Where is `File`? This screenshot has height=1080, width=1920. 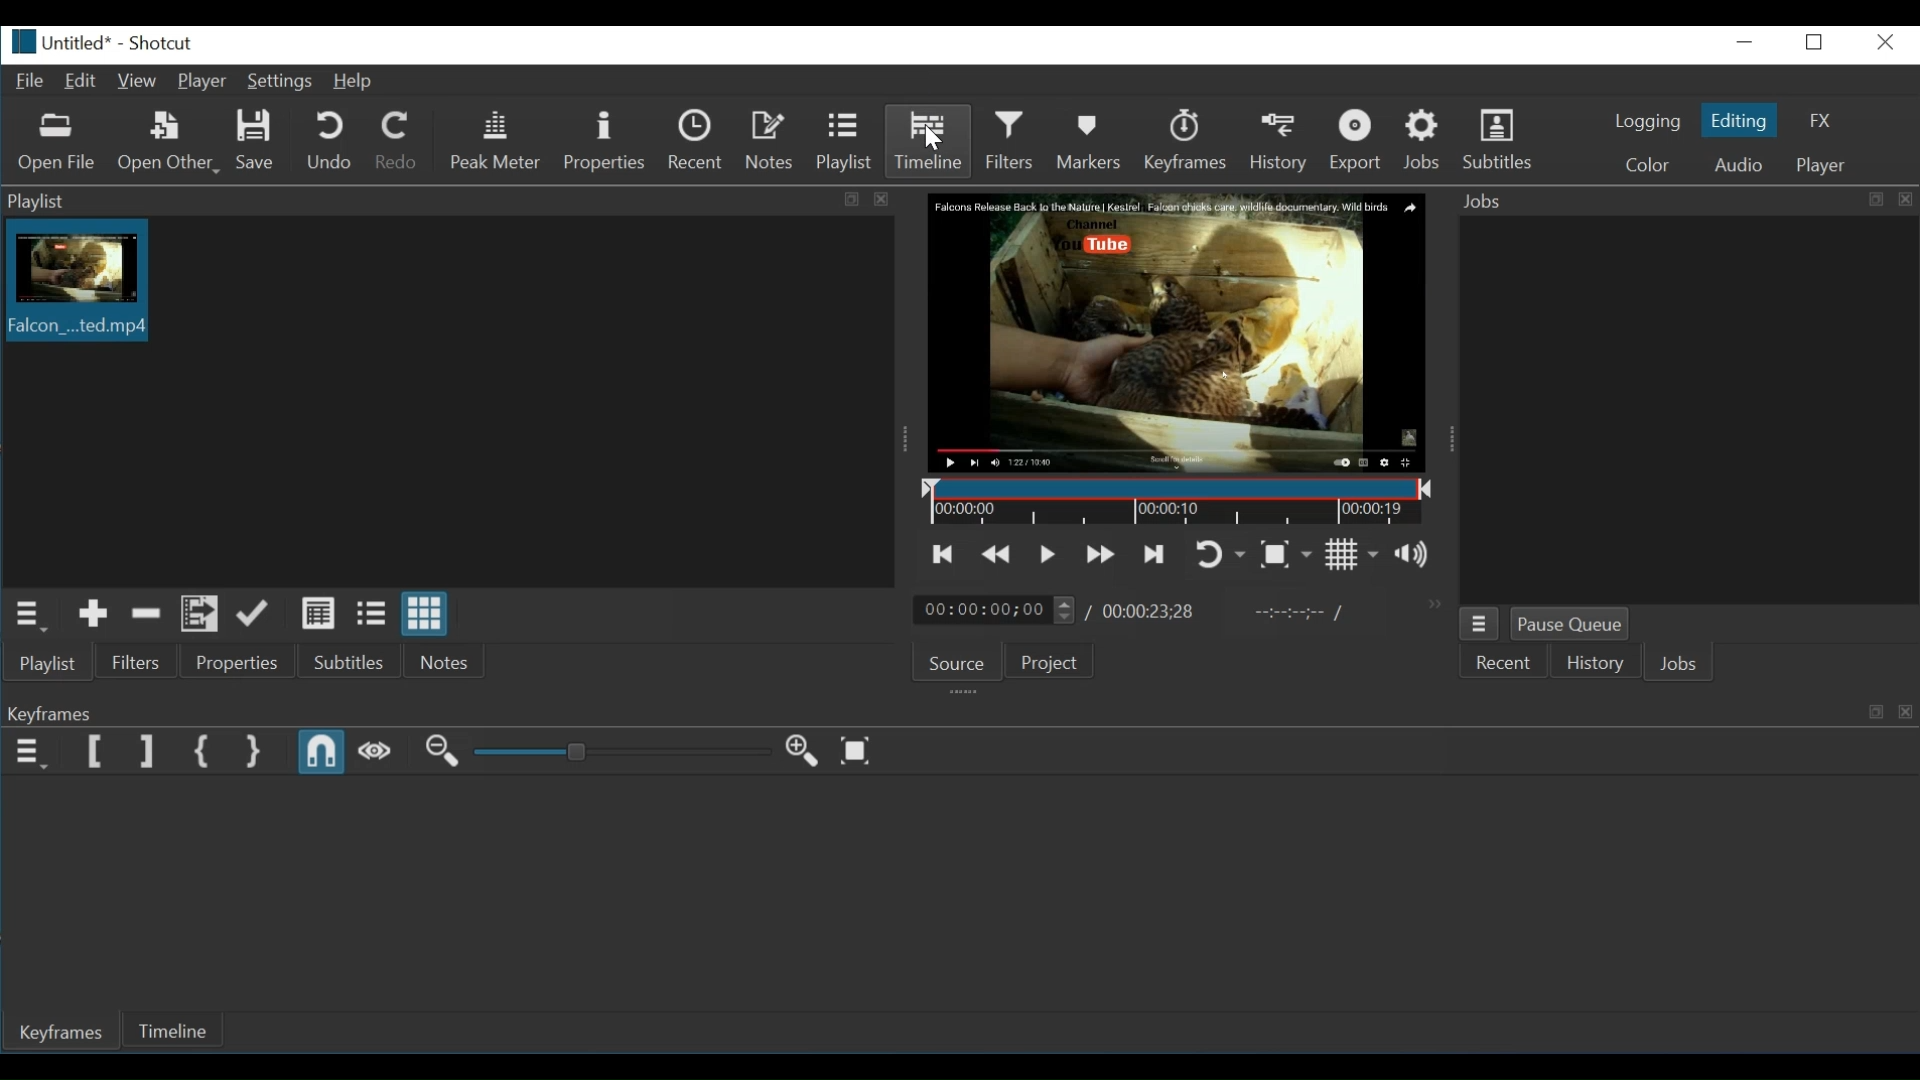 File is located at coordinates (27, 79).